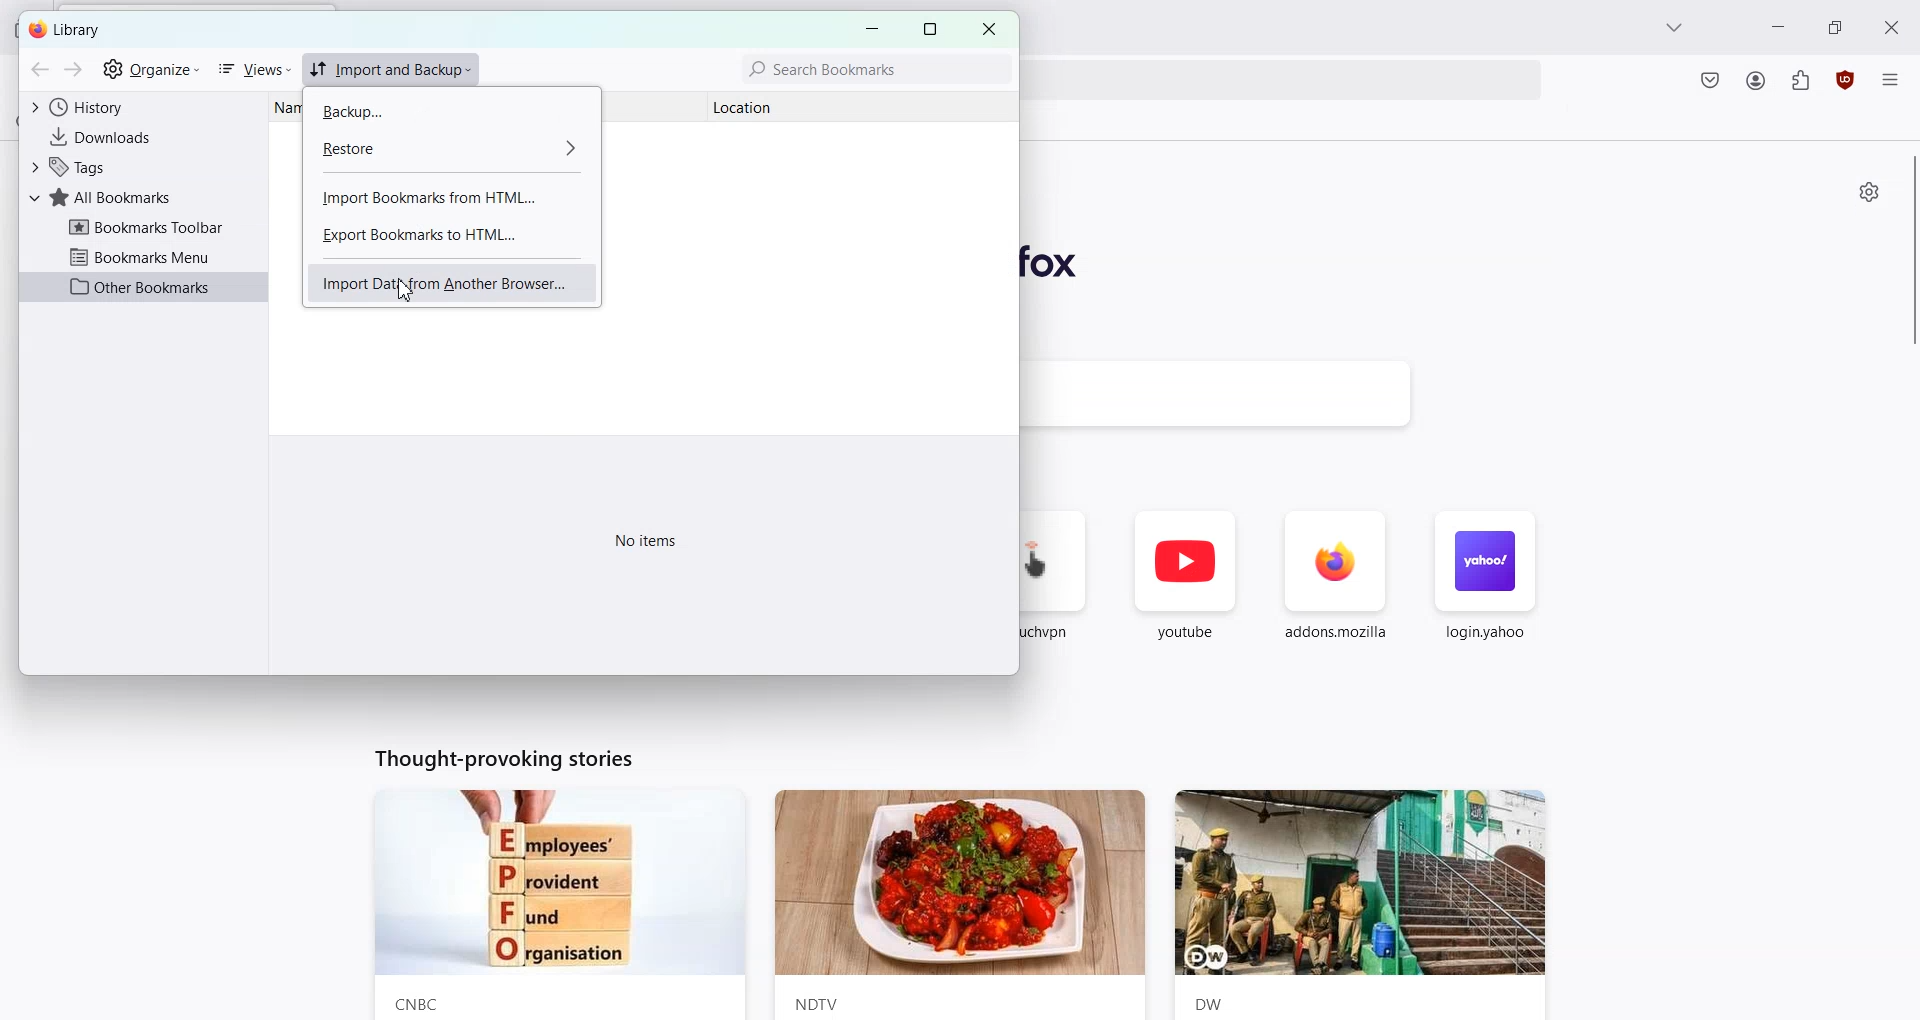  I want to click on All Bookmarks, so click(142, 197).